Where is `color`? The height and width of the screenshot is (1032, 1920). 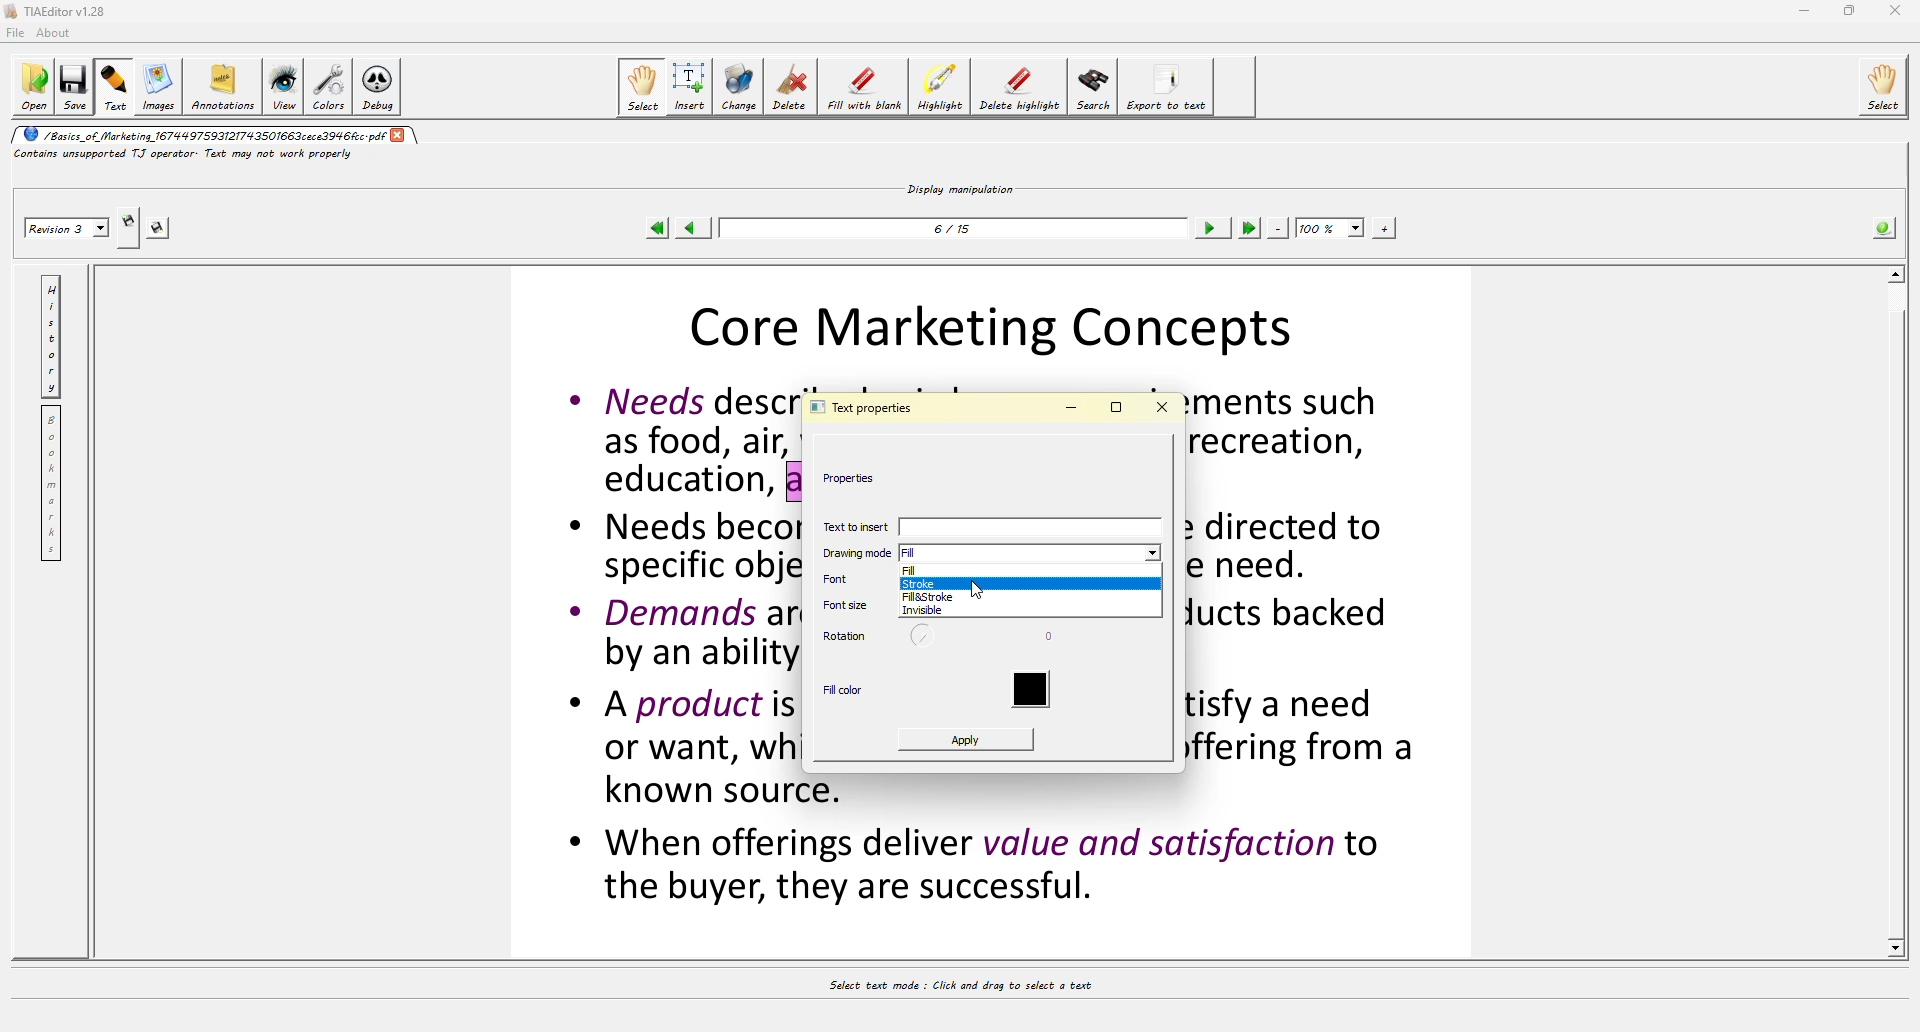
color is located at coordinates (1031, 686).